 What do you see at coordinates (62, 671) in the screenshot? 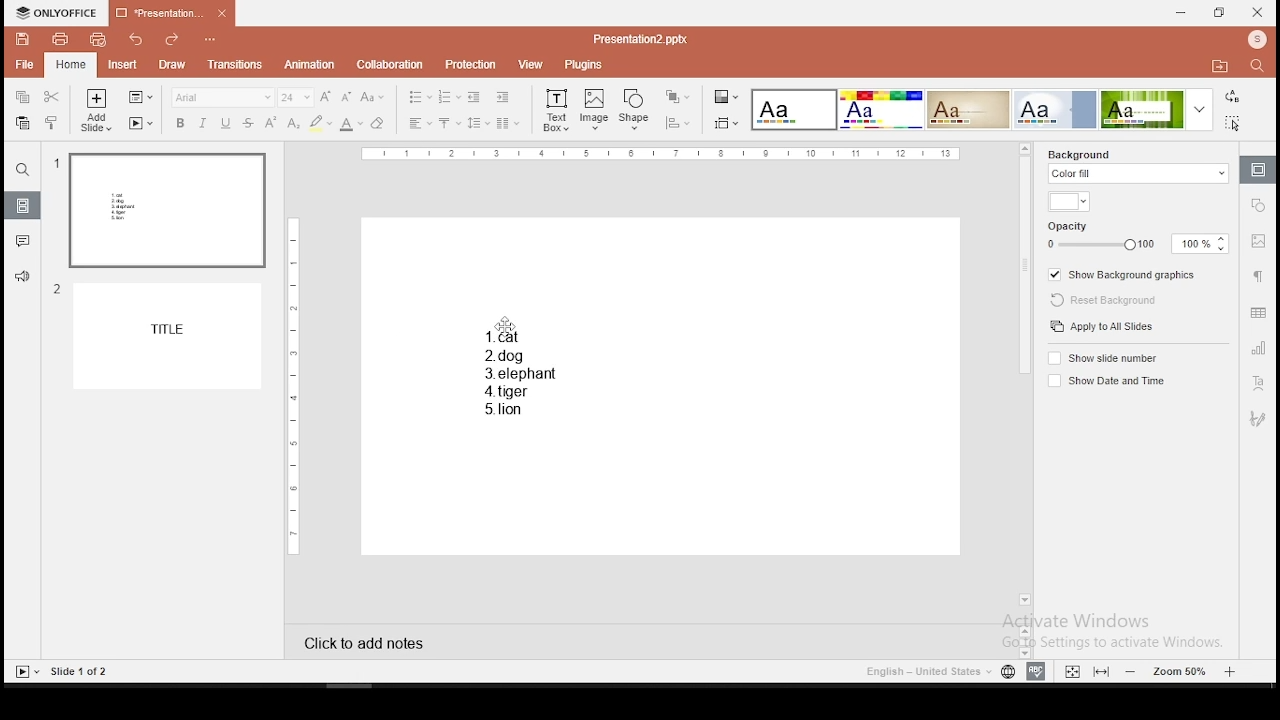
I see `Slides` at bounding box center [62, 671].